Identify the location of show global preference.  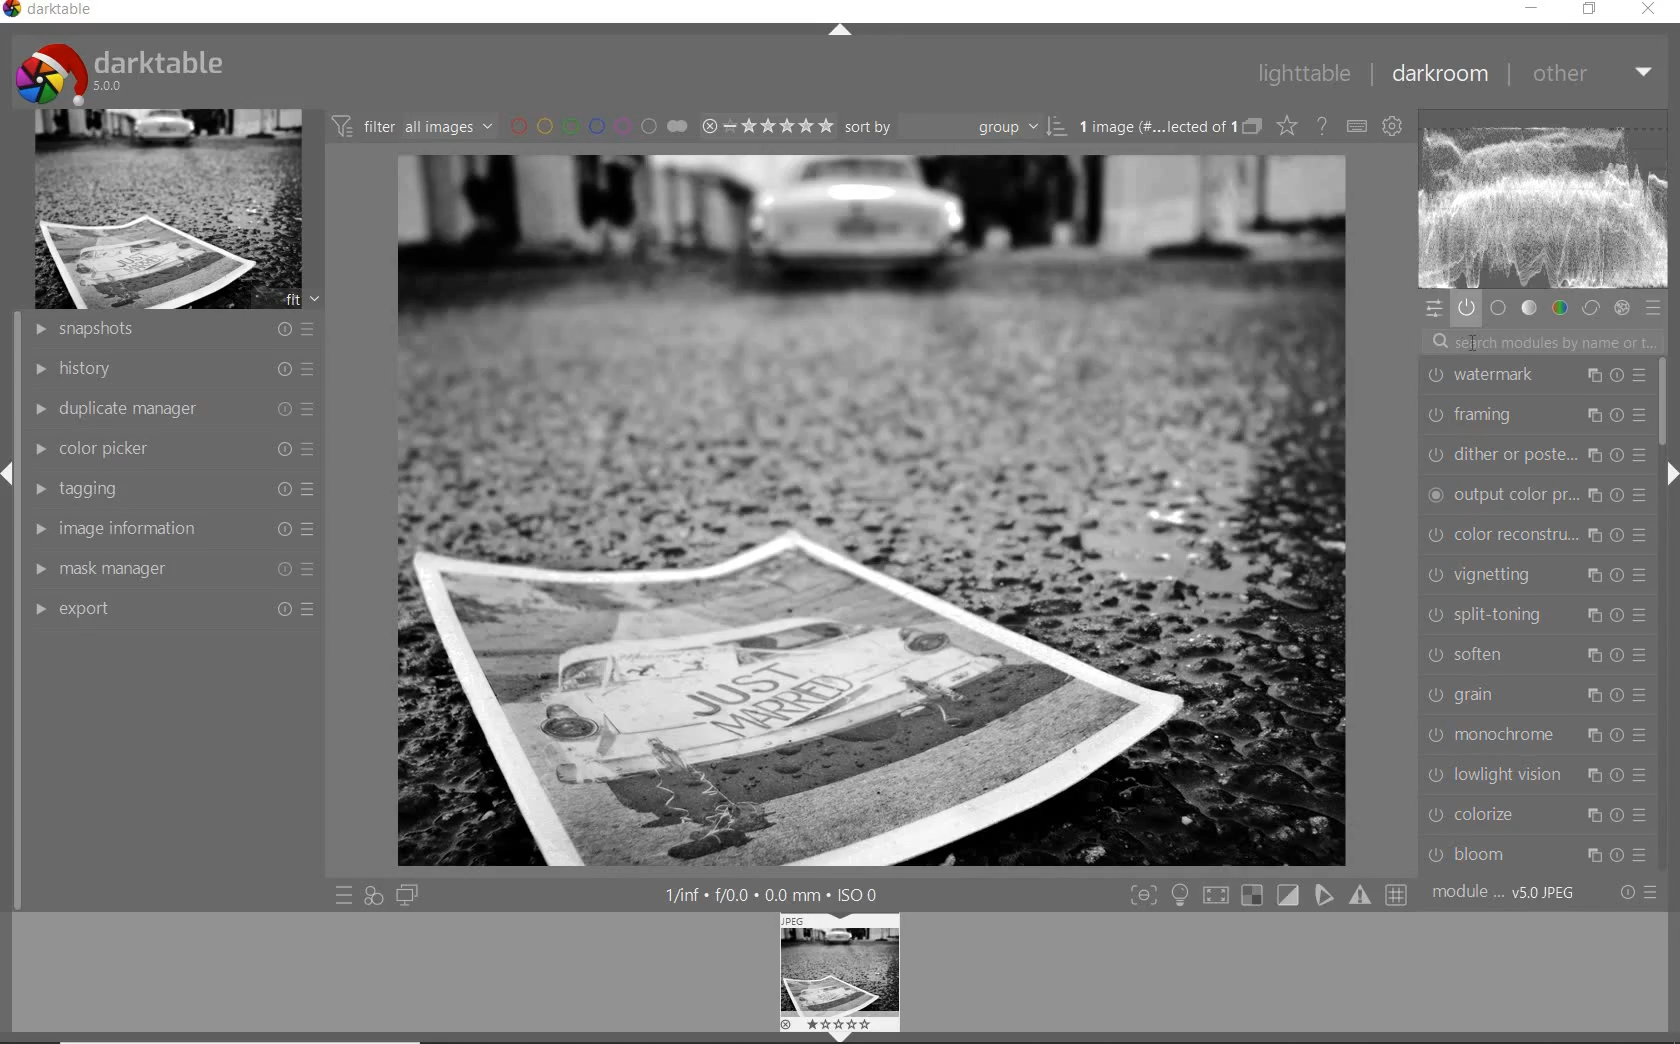
(1390, 127).